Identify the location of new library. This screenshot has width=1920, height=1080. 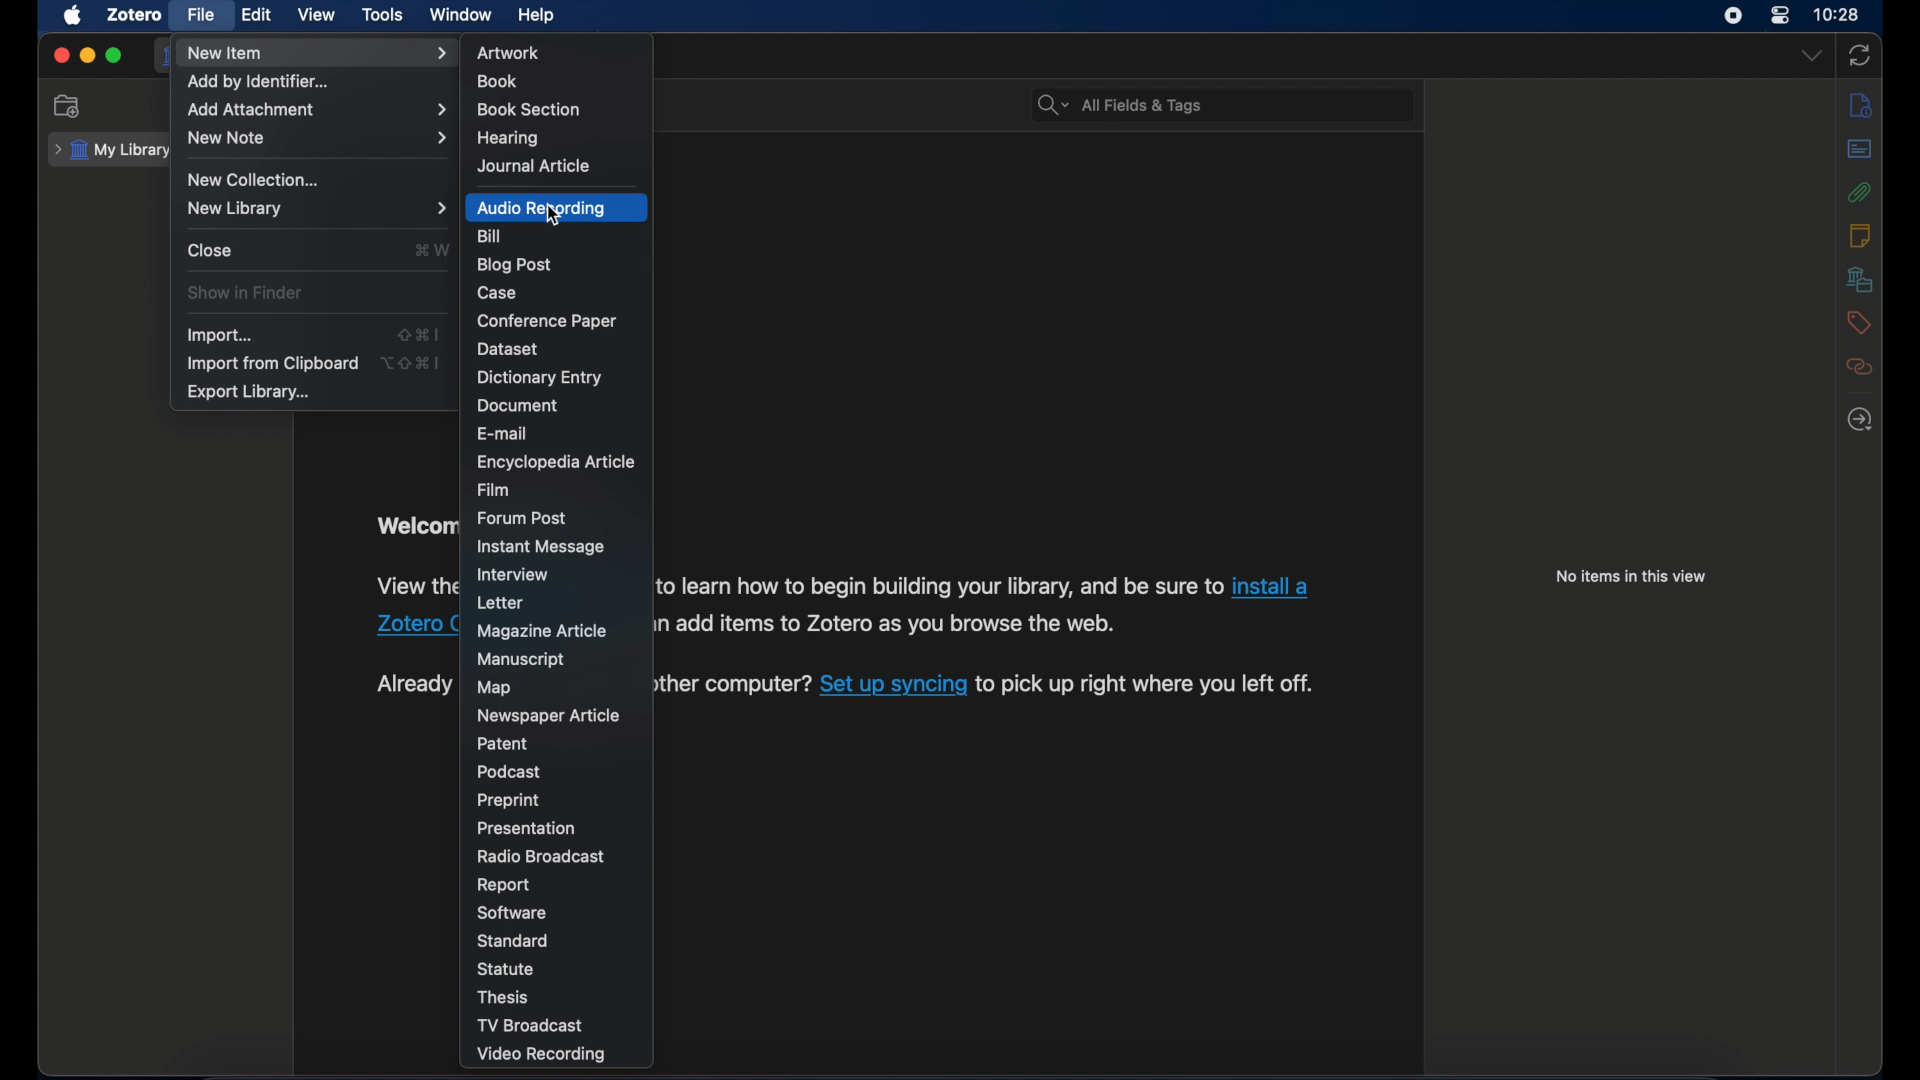
(319, 209).